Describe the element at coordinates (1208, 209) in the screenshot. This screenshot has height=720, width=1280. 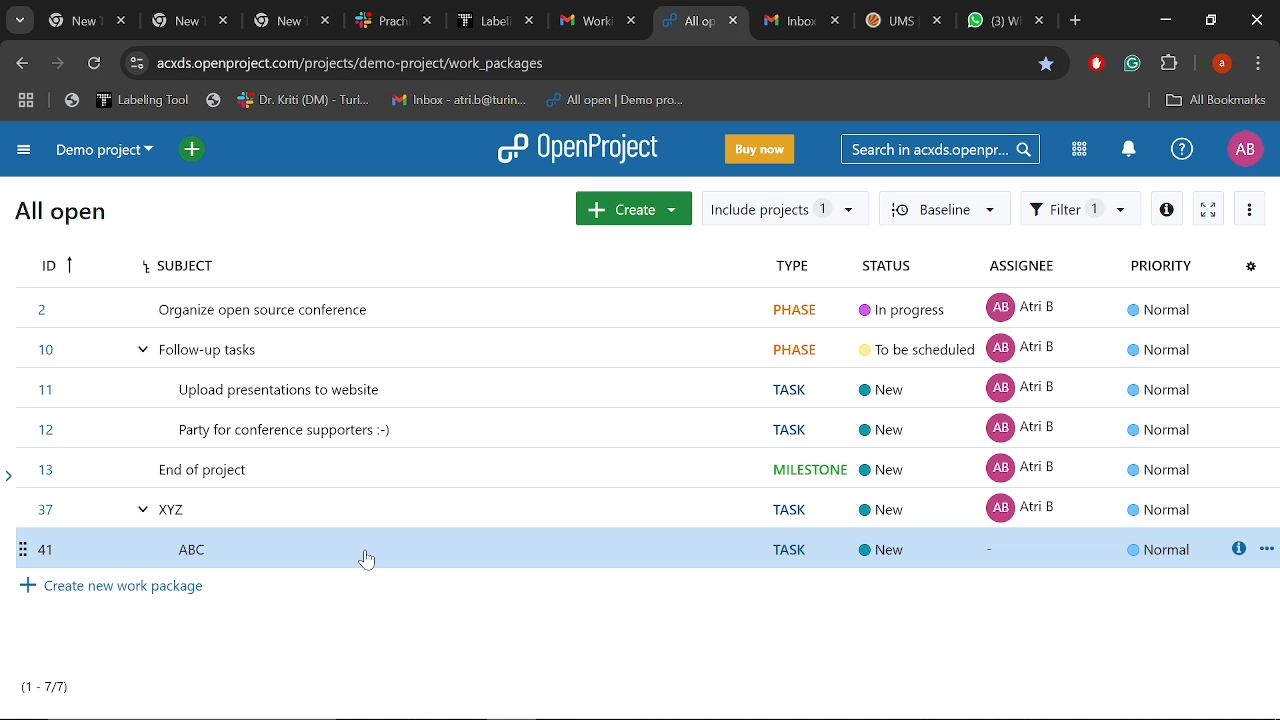
I see `Activate zen mode` at that location.